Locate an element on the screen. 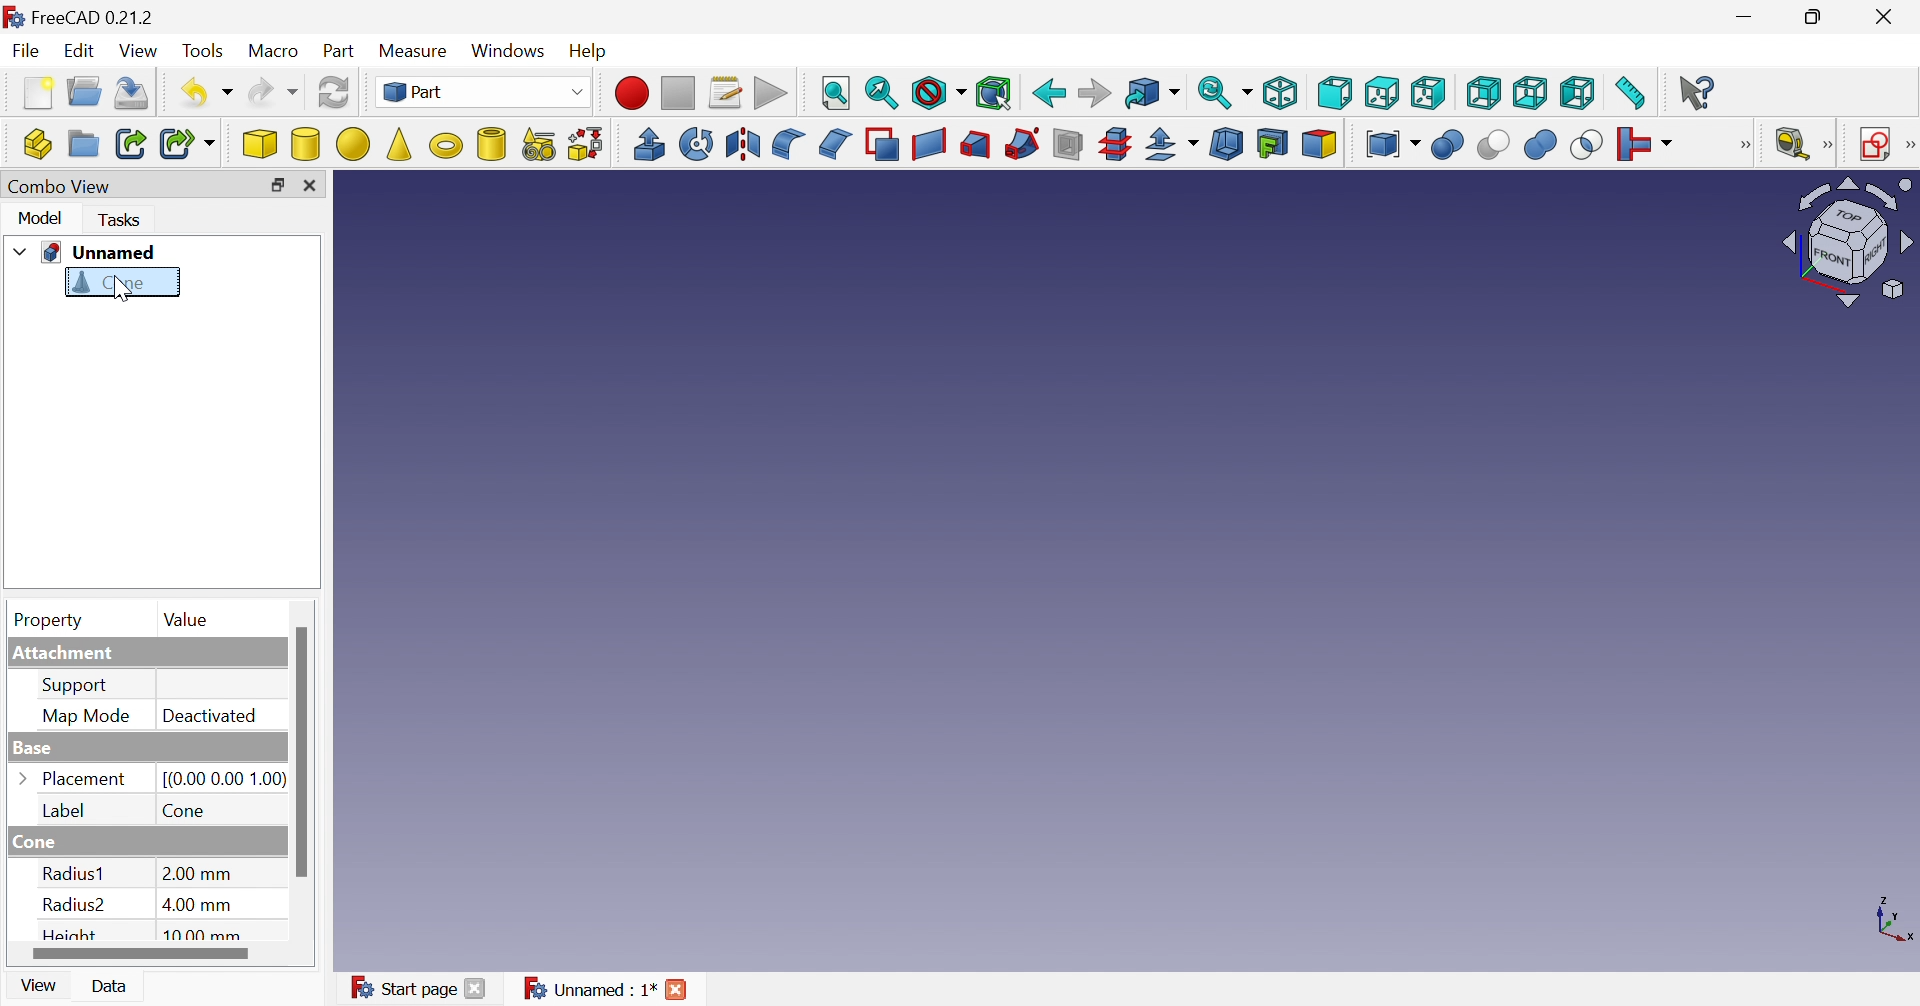 The width and height of the screenshot is (1920, 1006). Cone is located at coordinates (32, 842).